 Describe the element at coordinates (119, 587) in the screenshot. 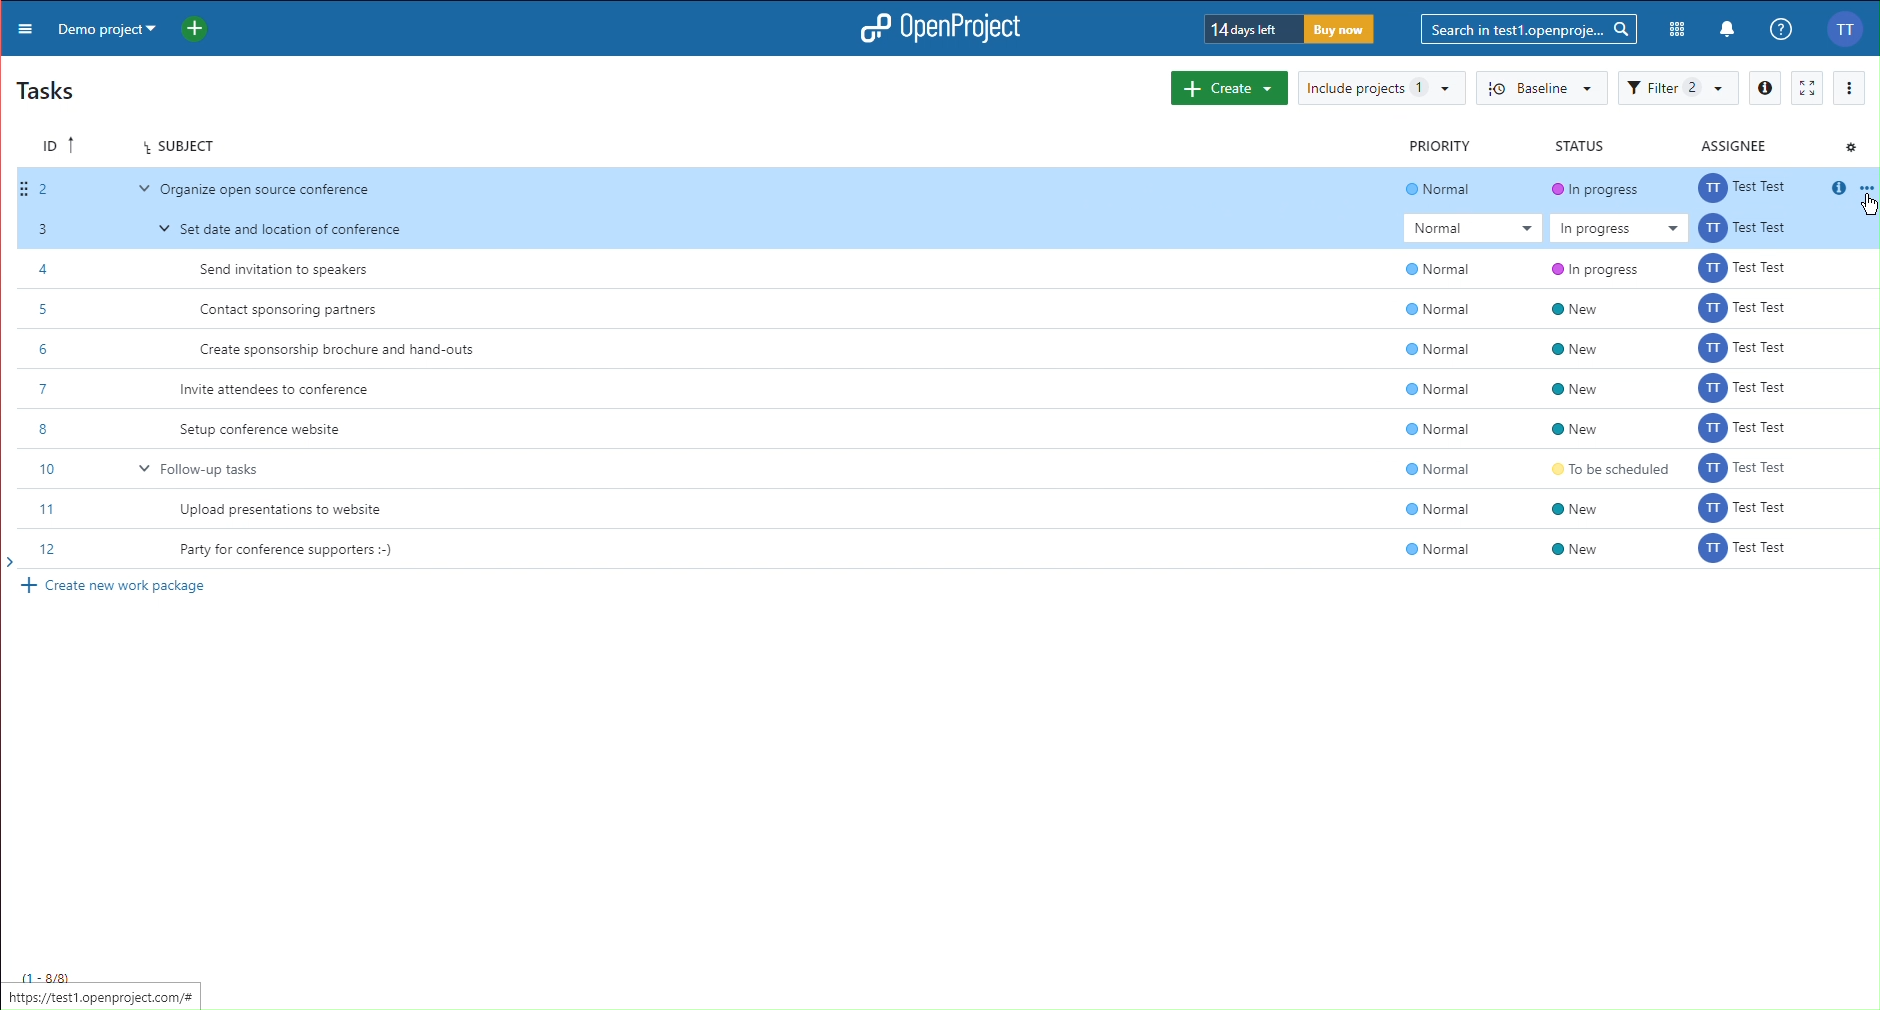

I see `Create new work package` at that location.